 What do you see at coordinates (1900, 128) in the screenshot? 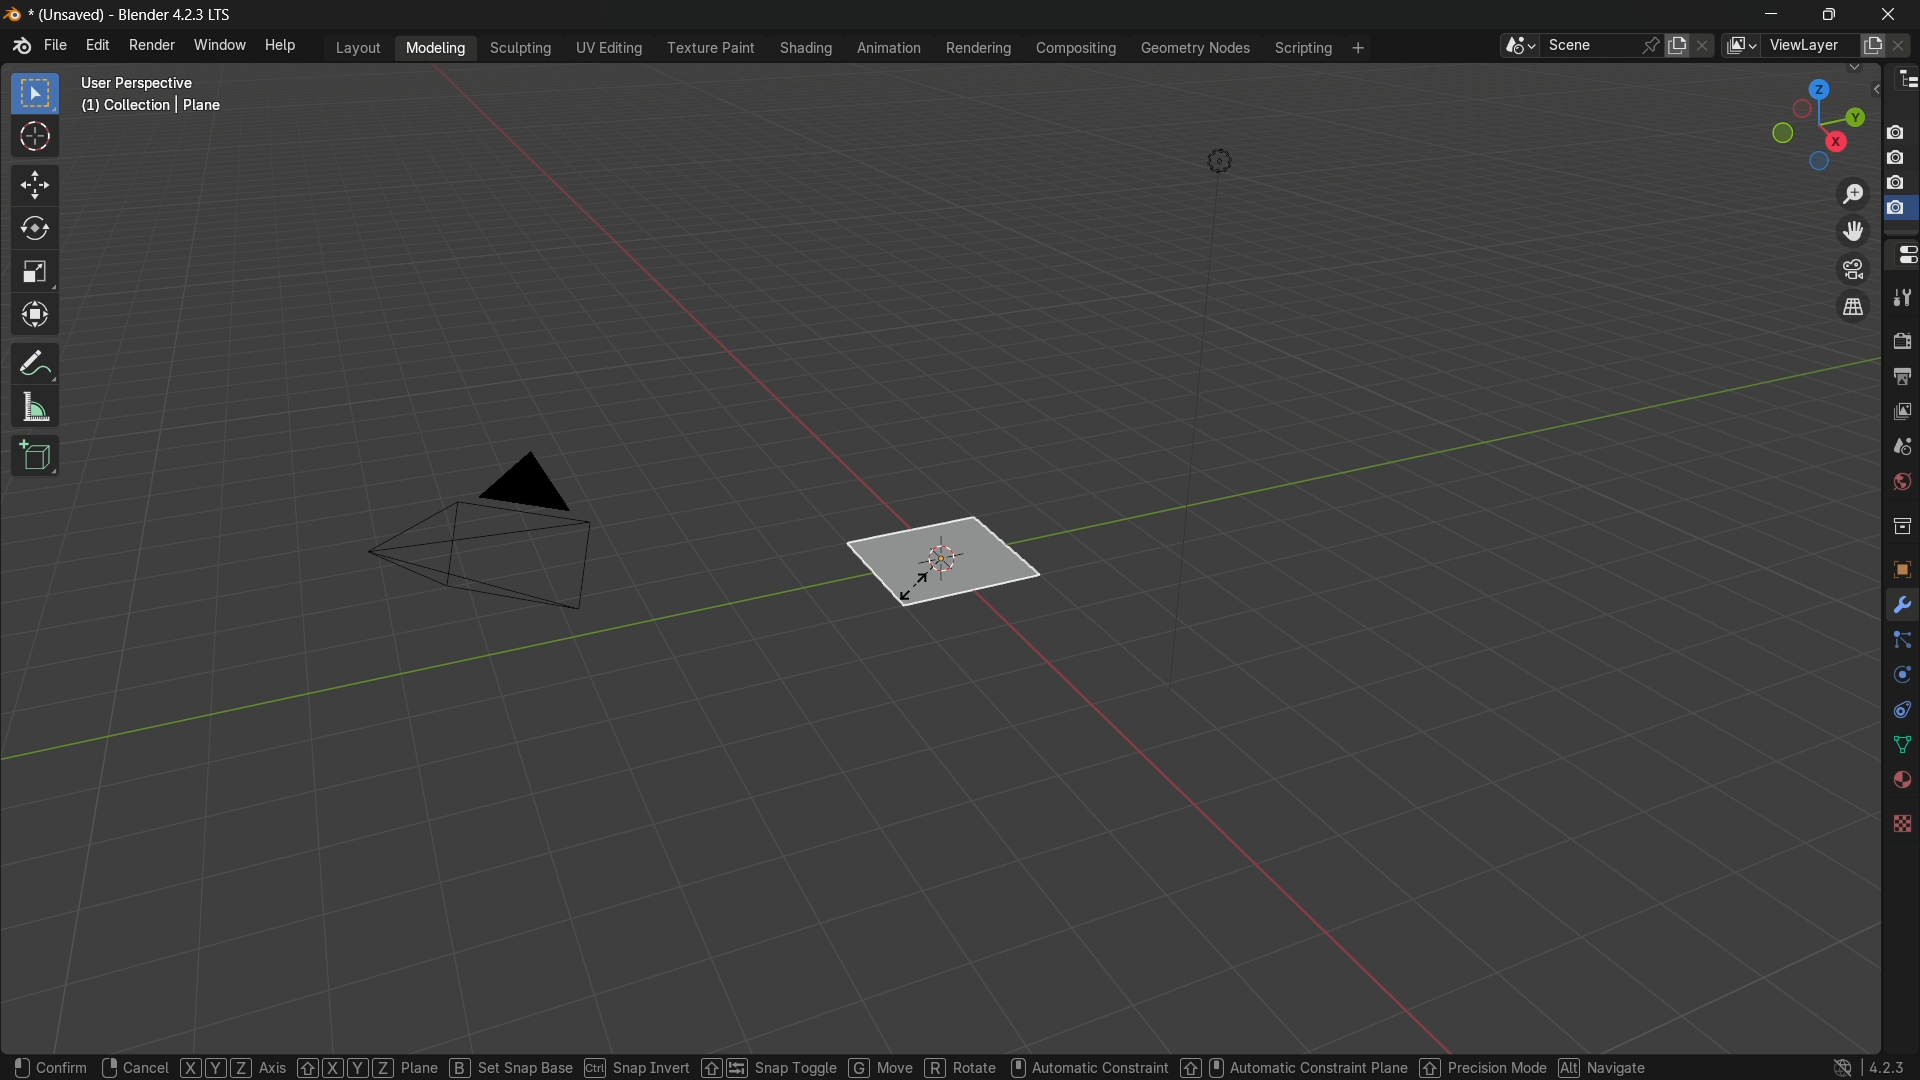
I see `capture` at bounding box center [1900, 128].